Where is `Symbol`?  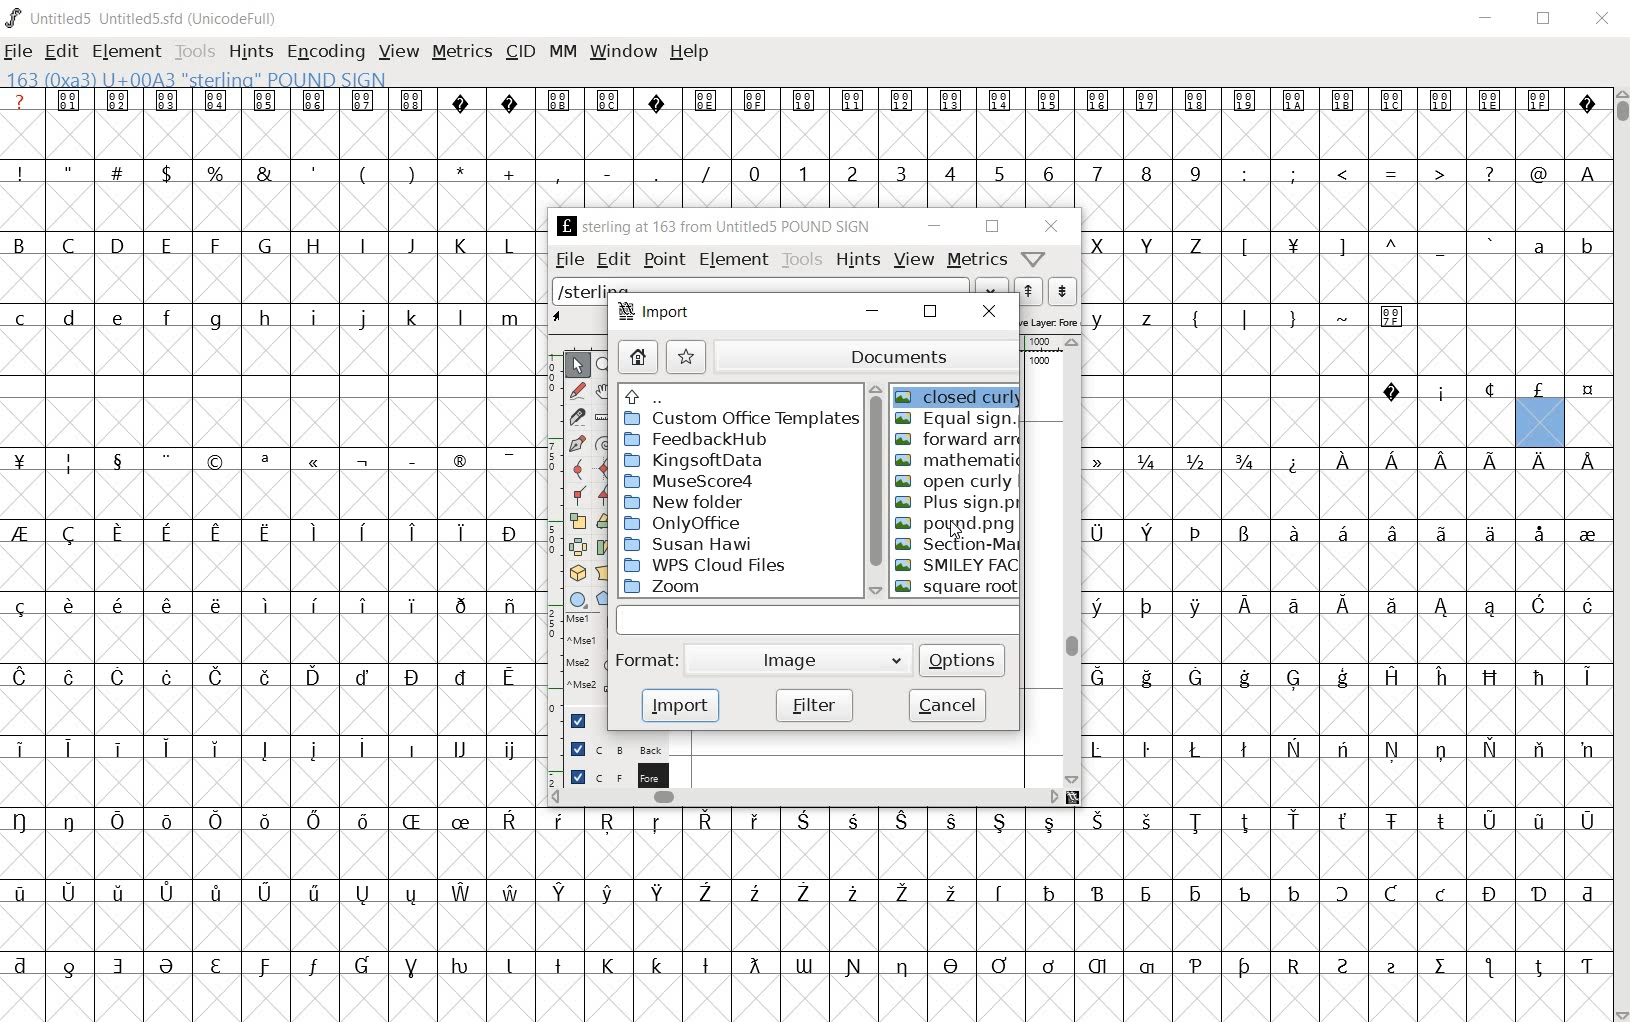
Symbol is located at coordinates (1345, 823).